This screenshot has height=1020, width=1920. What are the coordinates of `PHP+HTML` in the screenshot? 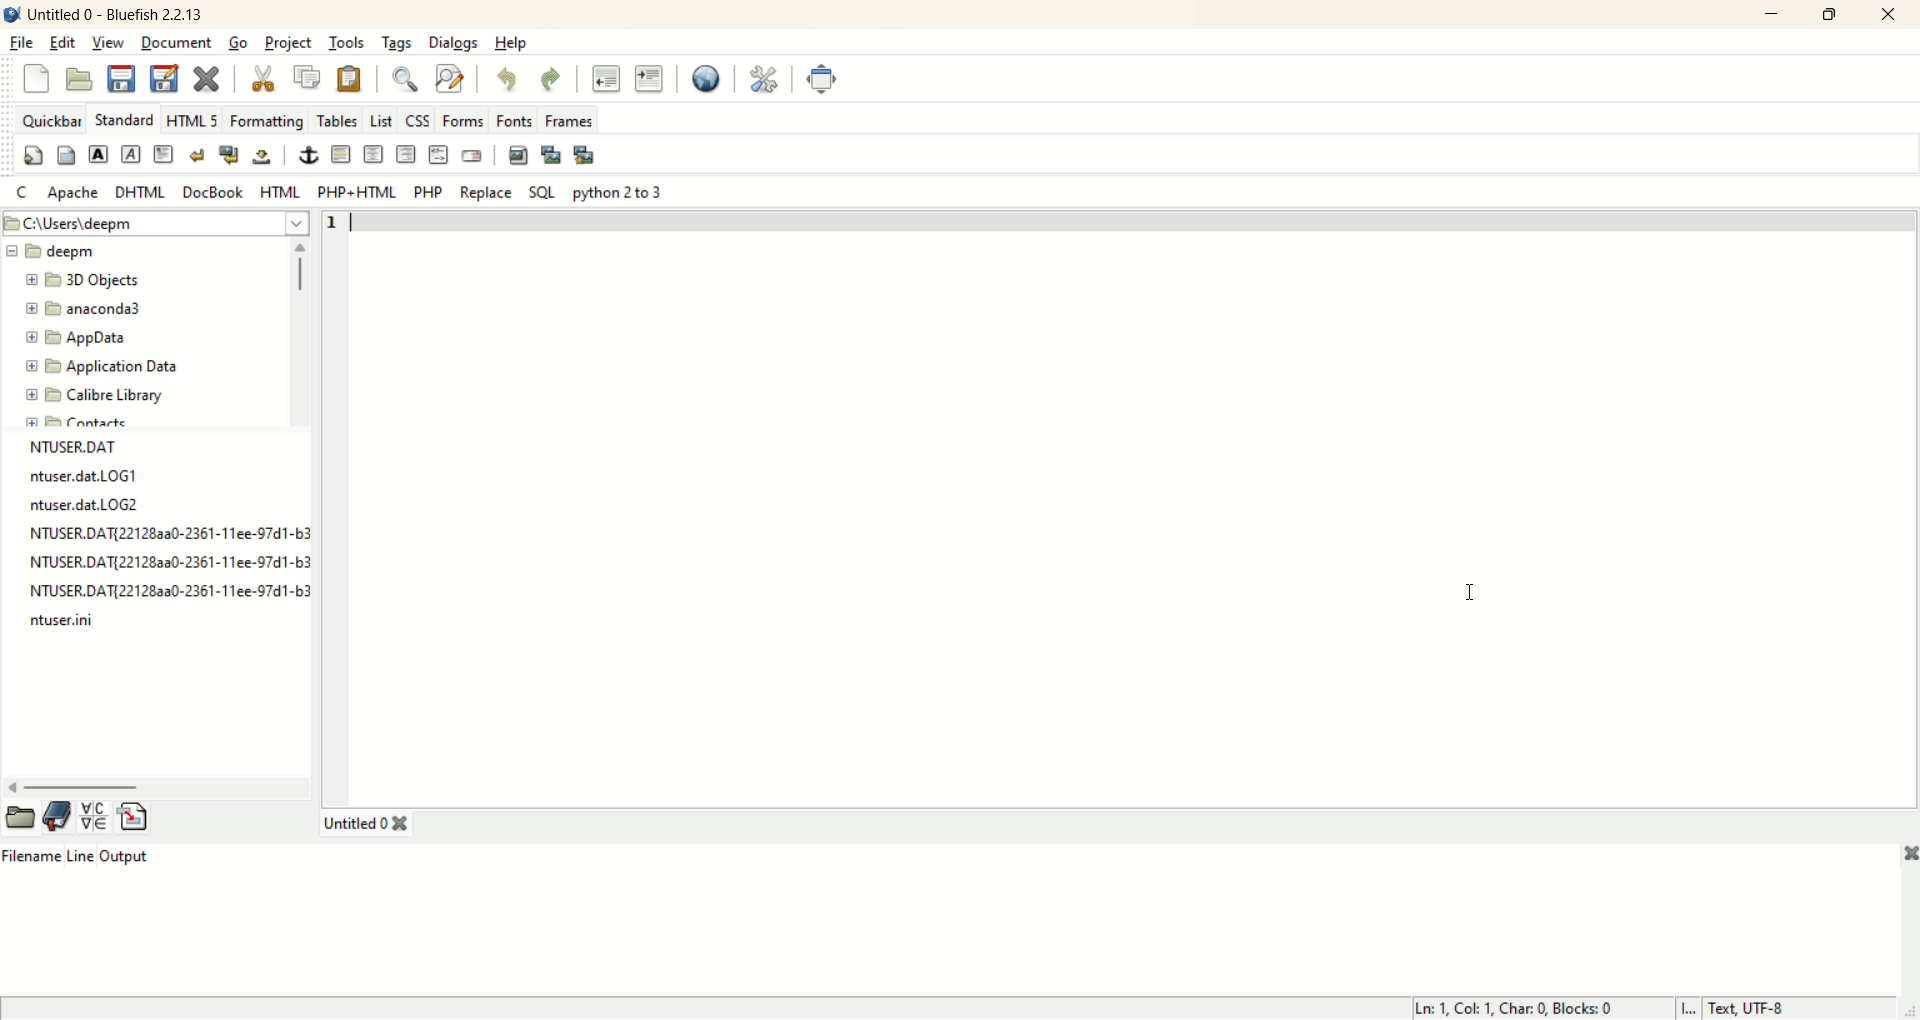 It's located at (358, 192).